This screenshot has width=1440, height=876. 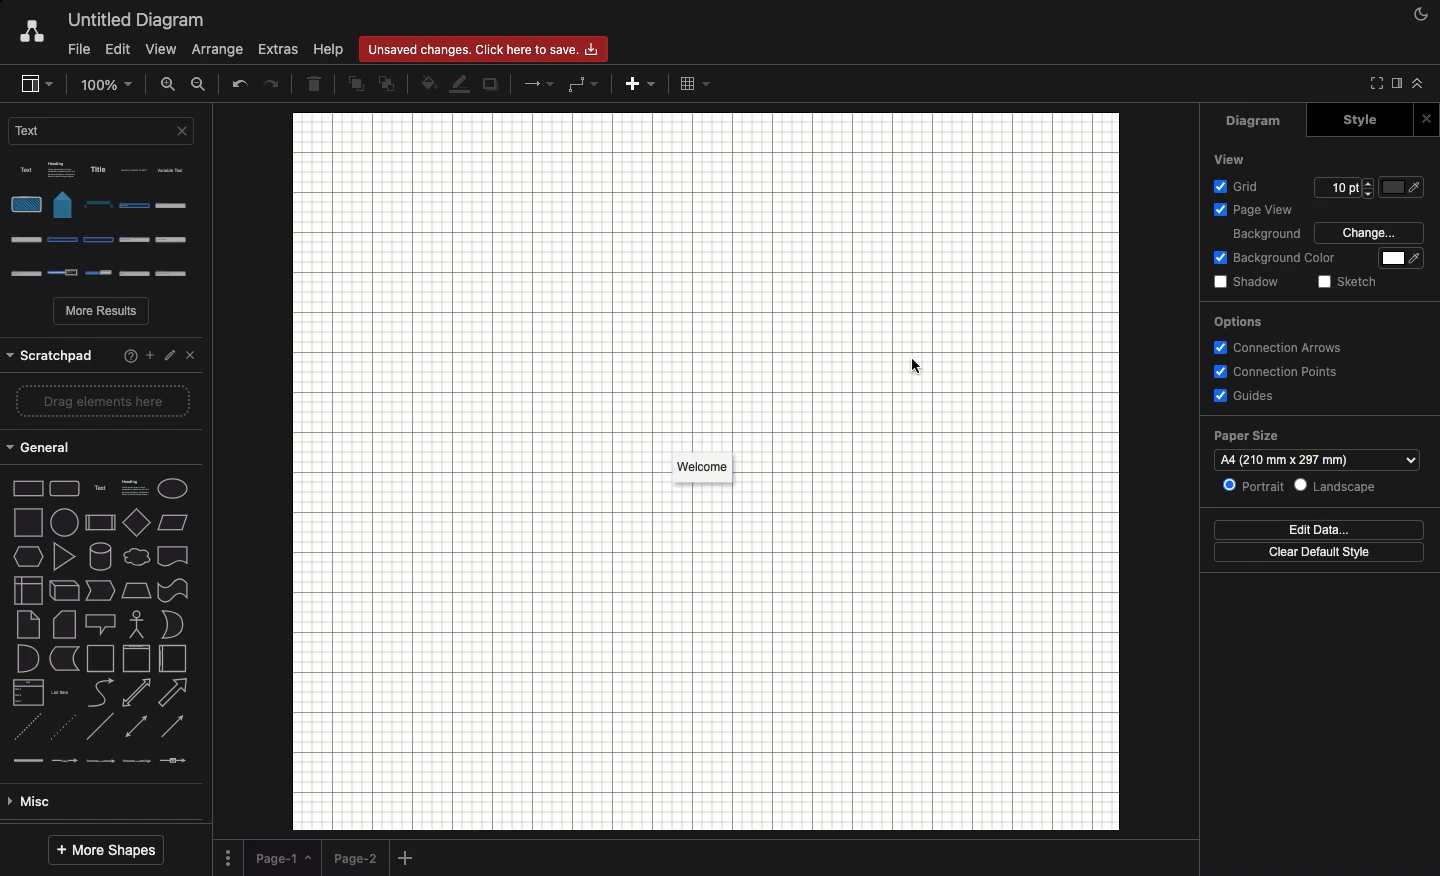 What do you see at coordinates (100, 350) in the screenshot?
I see `` at bounding box center [100, 350].